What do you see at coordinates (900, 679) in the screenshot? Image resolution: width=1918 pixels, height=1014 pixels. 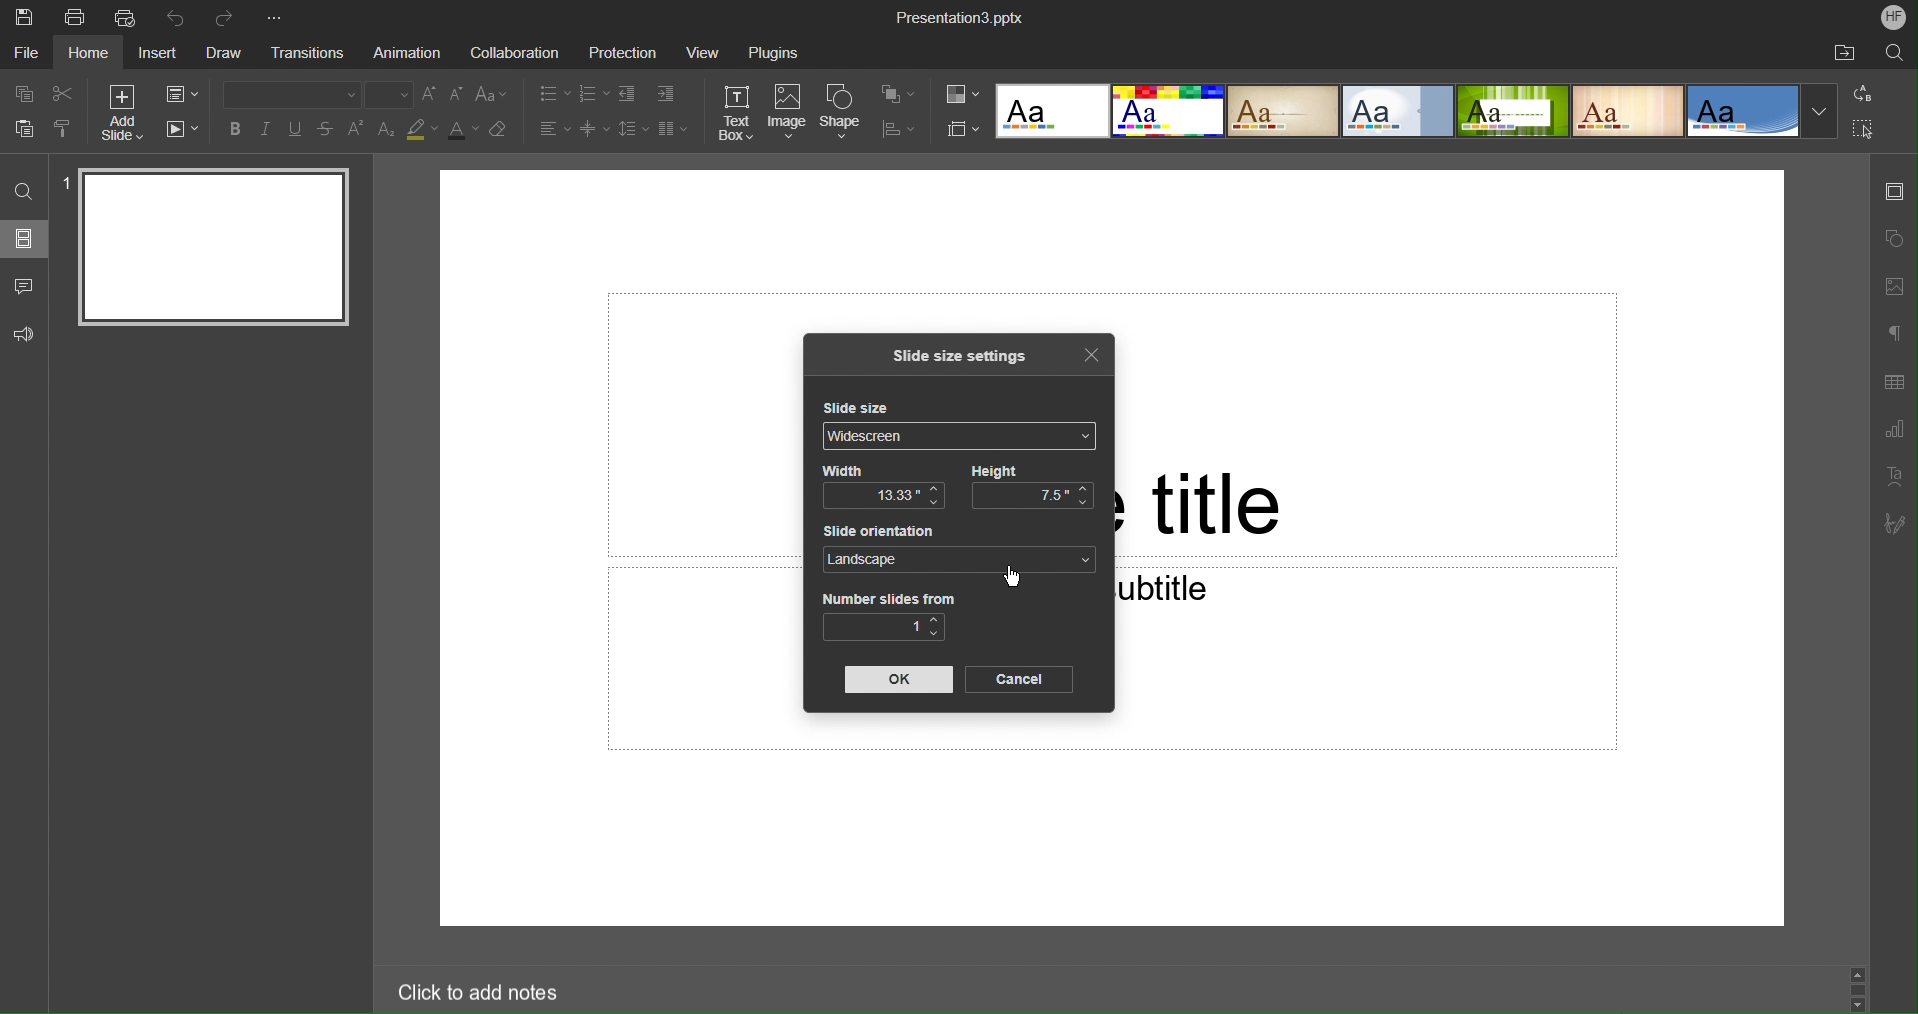 I see `OK` at bounding box center [900, 679].